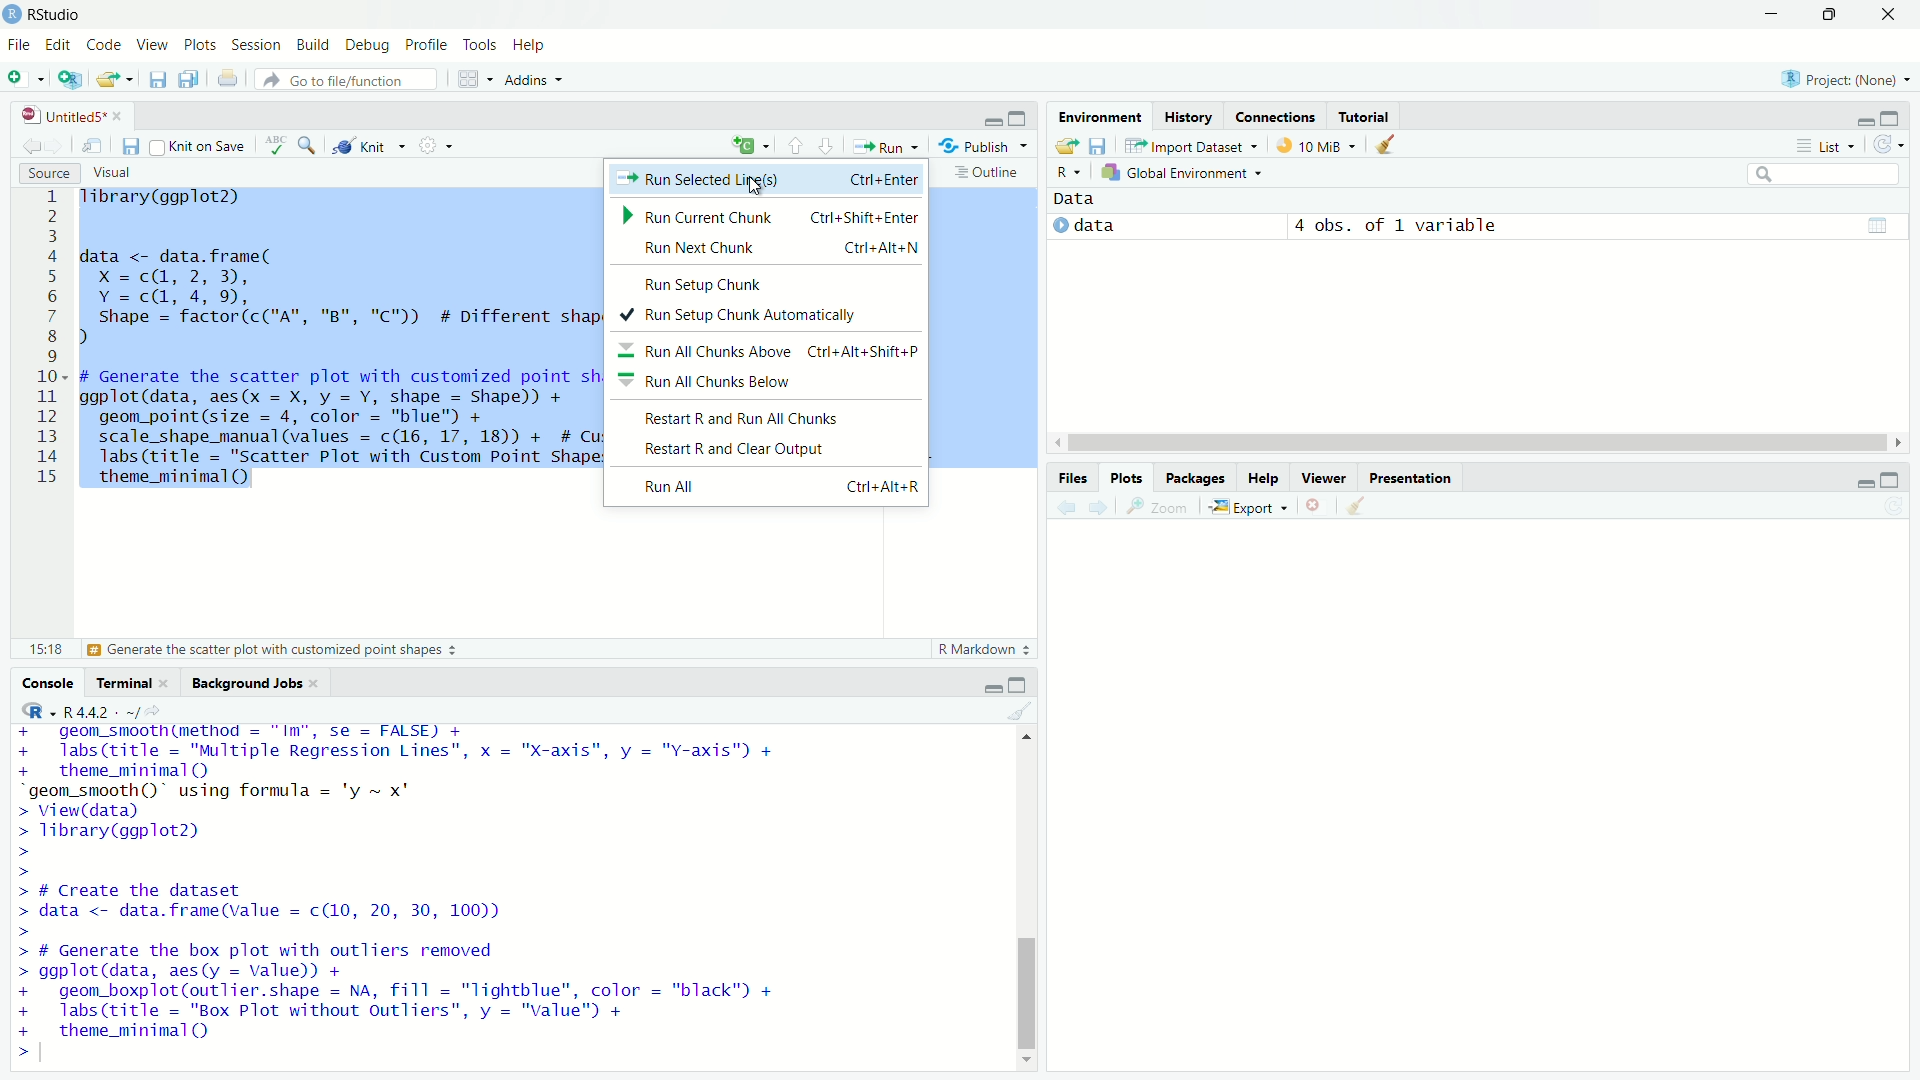 Image resolution: width=1920 pixels, height=1080 pixels. What do you see at coordinates (274, 650) in the screenshot?
I see `Generate the scatter plot with customized point shapes` at bounding box center [274, 650].